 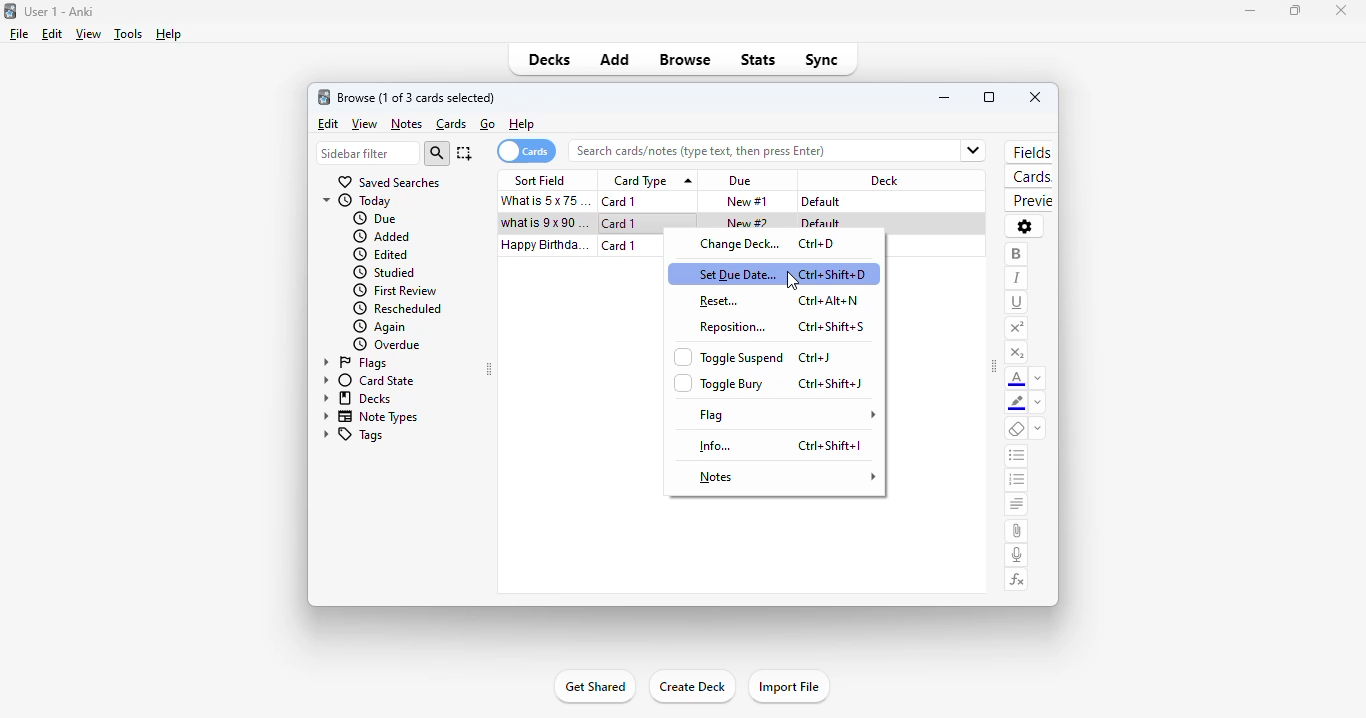 What do you see at coordinates (785, 478) in the screenshot?
I see `notes` at bounding box center [785, 478].